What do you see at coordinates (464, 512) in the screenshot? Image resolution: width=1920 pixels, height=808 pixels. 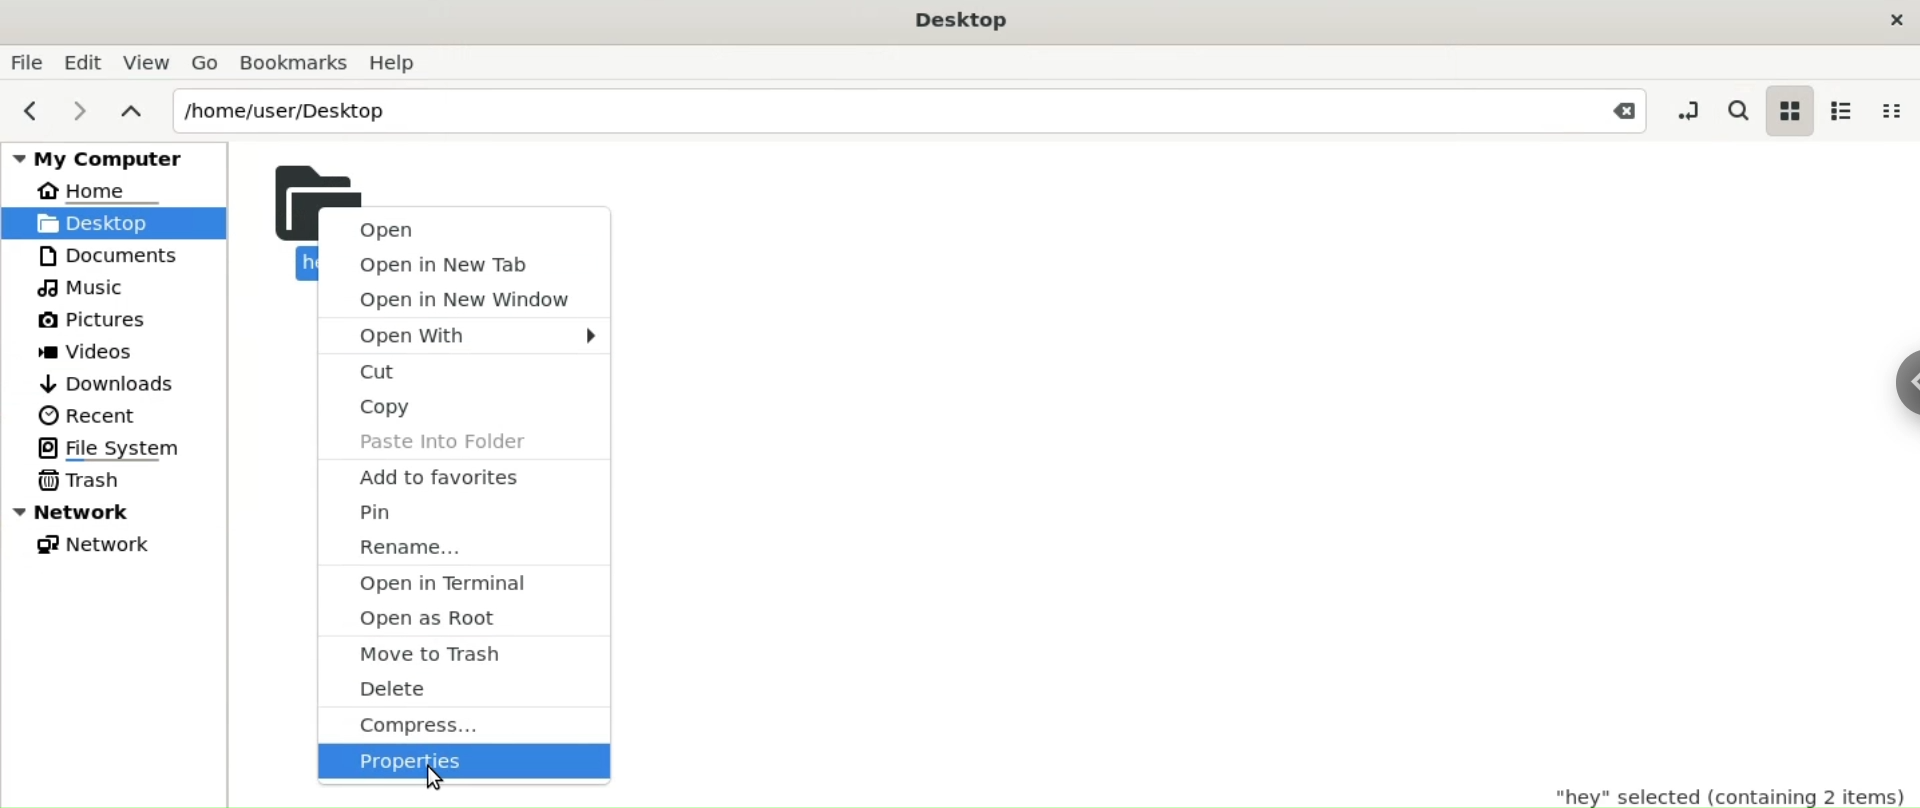 I see `pin` at bounding box center [464, 512].